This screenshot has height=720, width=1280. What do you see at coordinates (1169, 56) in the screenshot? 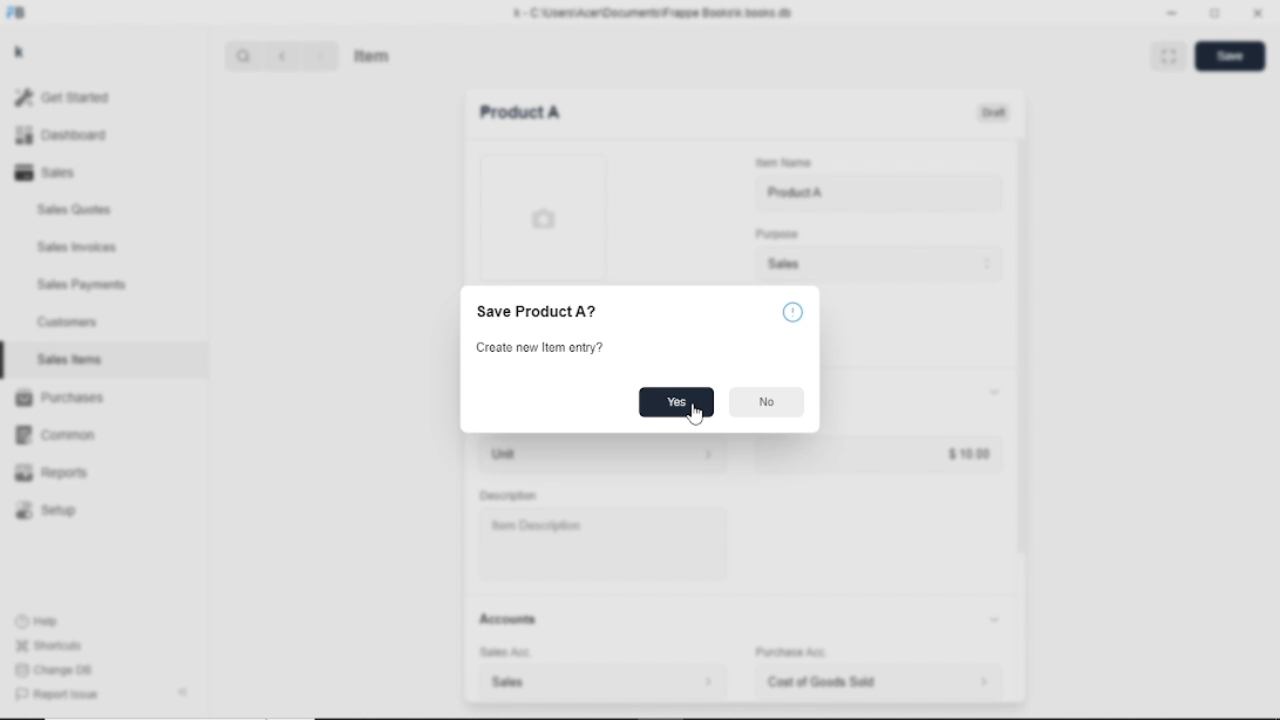
I see `Toggle between form and full width` at bounding box center [1169, 56].